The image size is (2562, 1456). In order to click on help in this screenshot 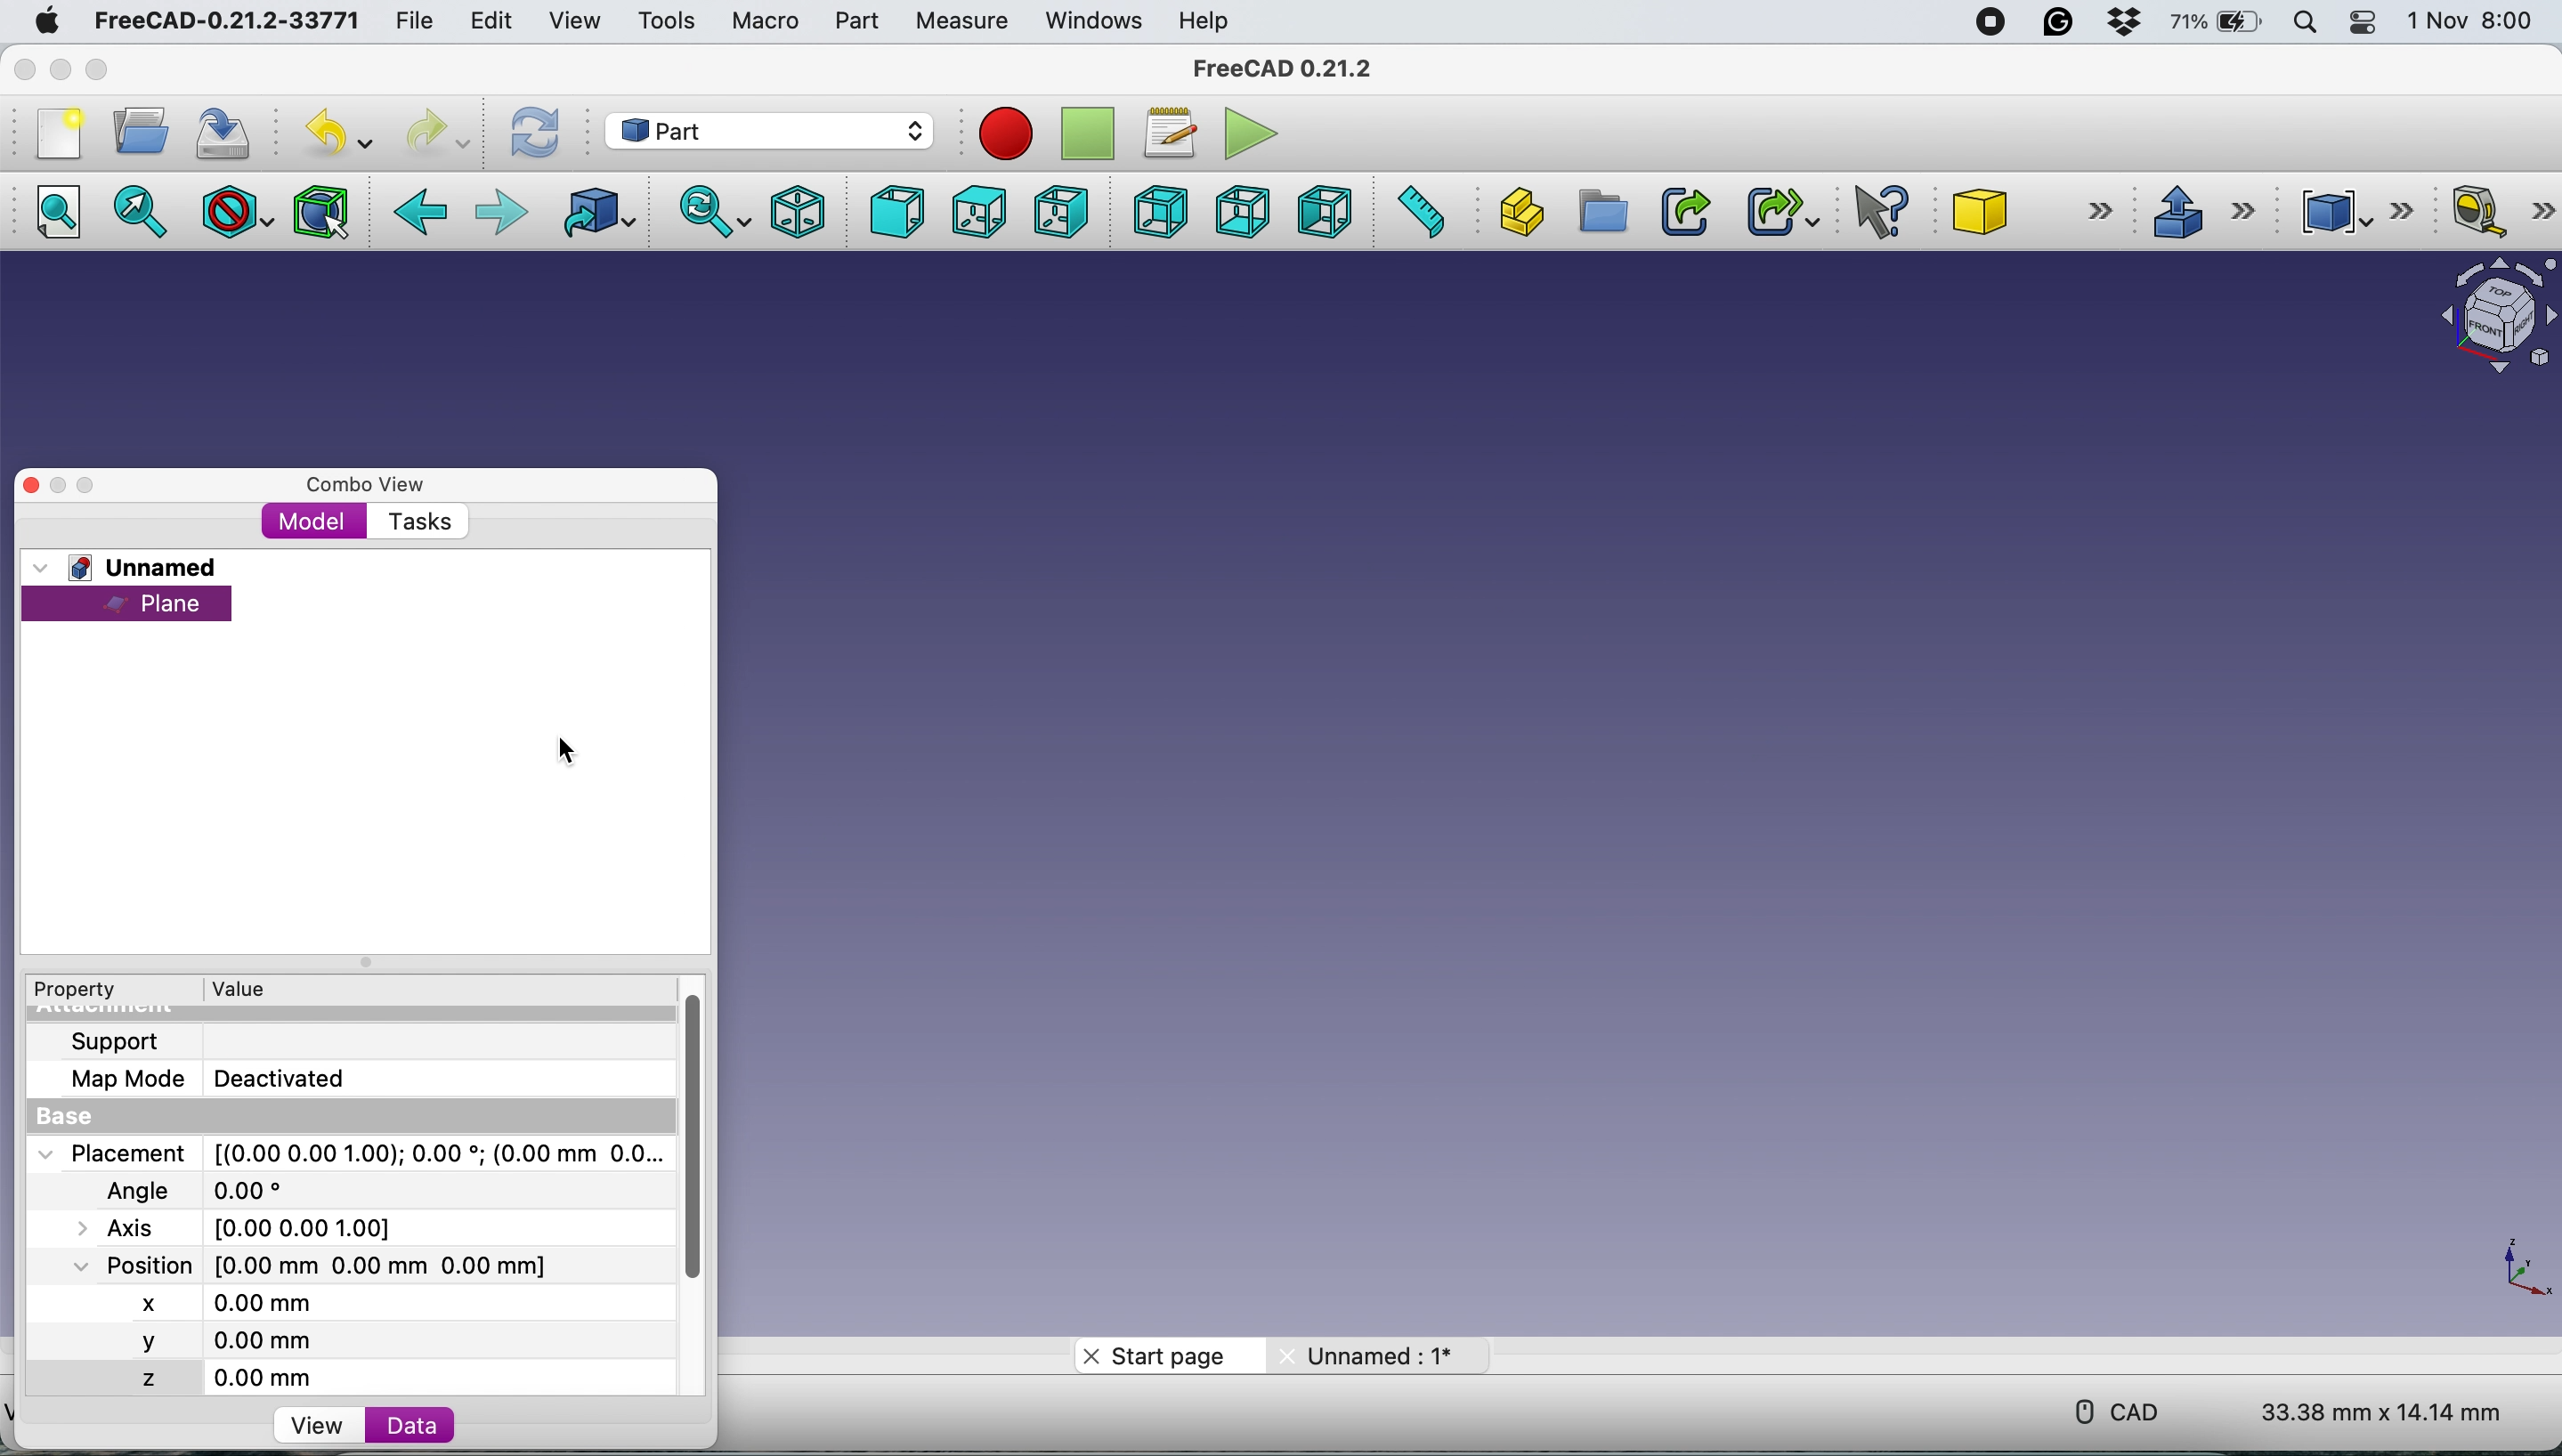, I will do `click(1205, 21)`.